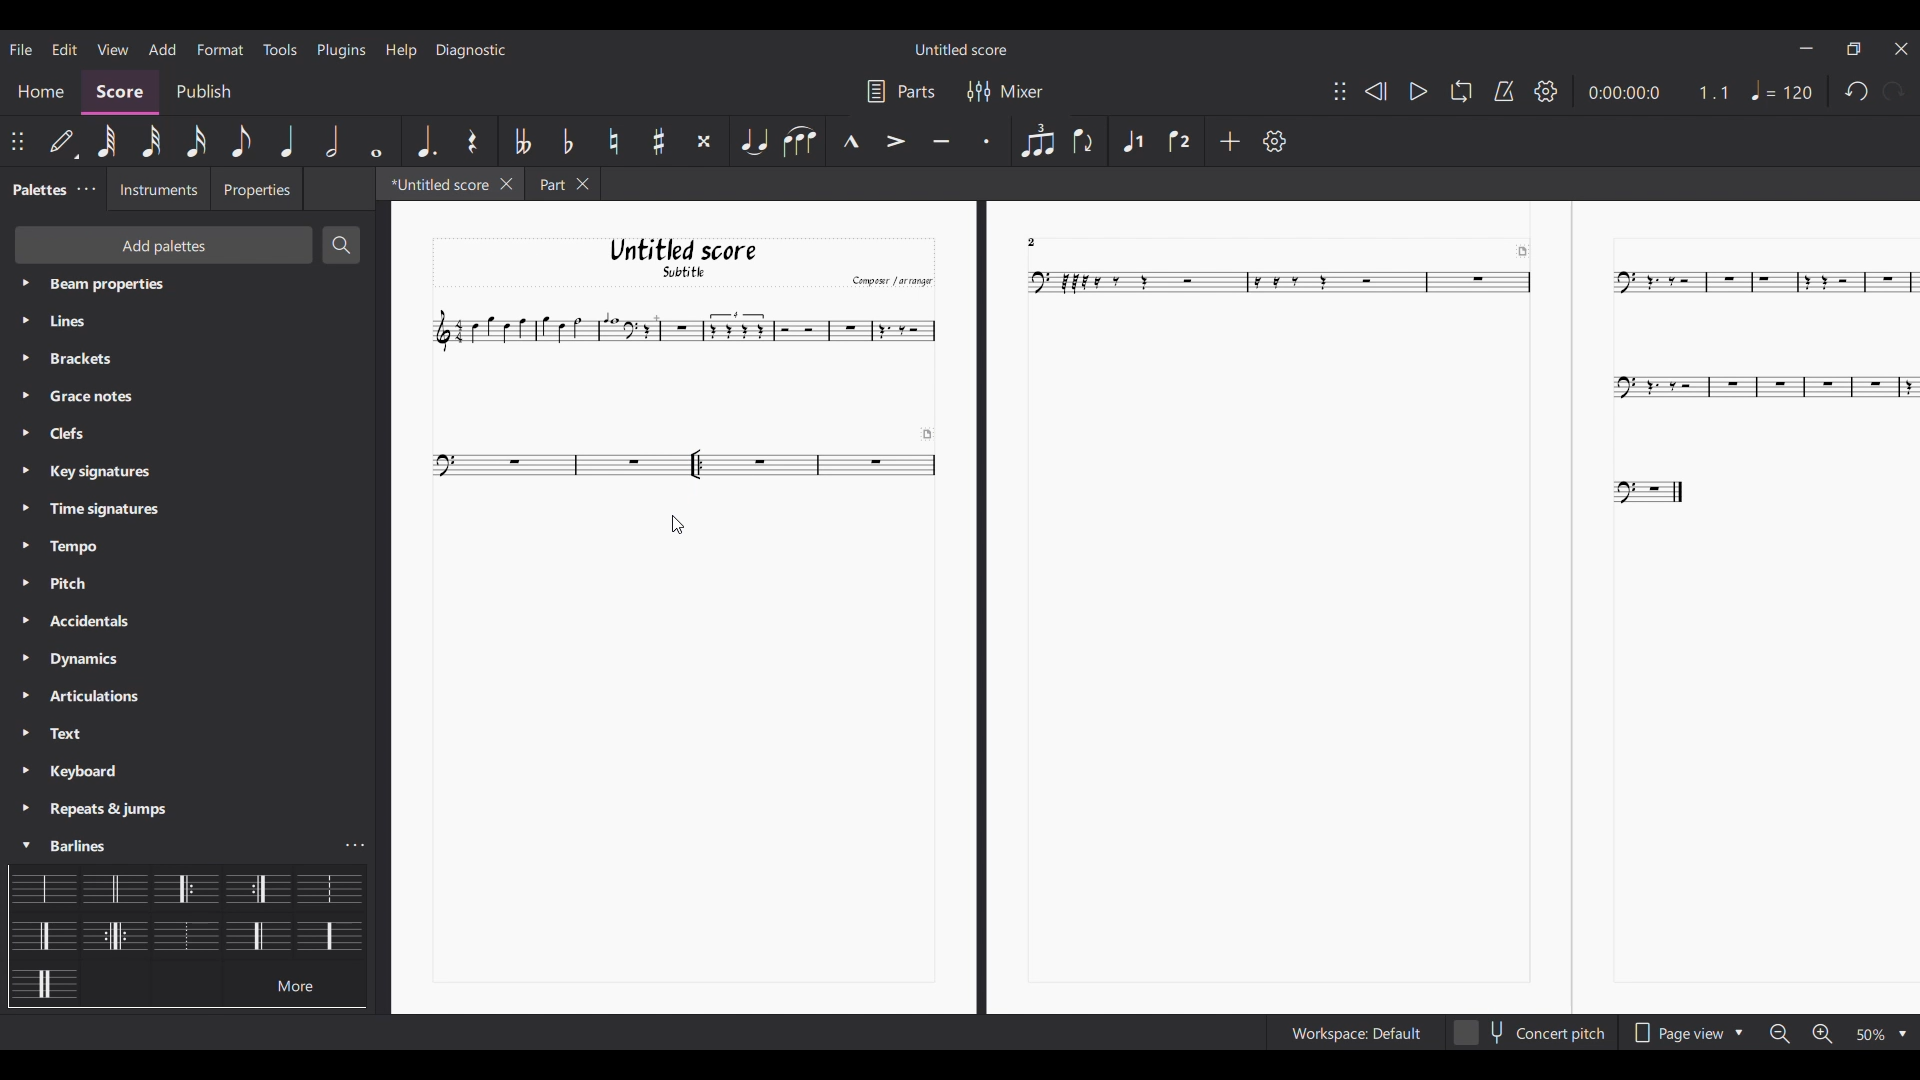  I want to click on Minimize, so click(1807, 49).